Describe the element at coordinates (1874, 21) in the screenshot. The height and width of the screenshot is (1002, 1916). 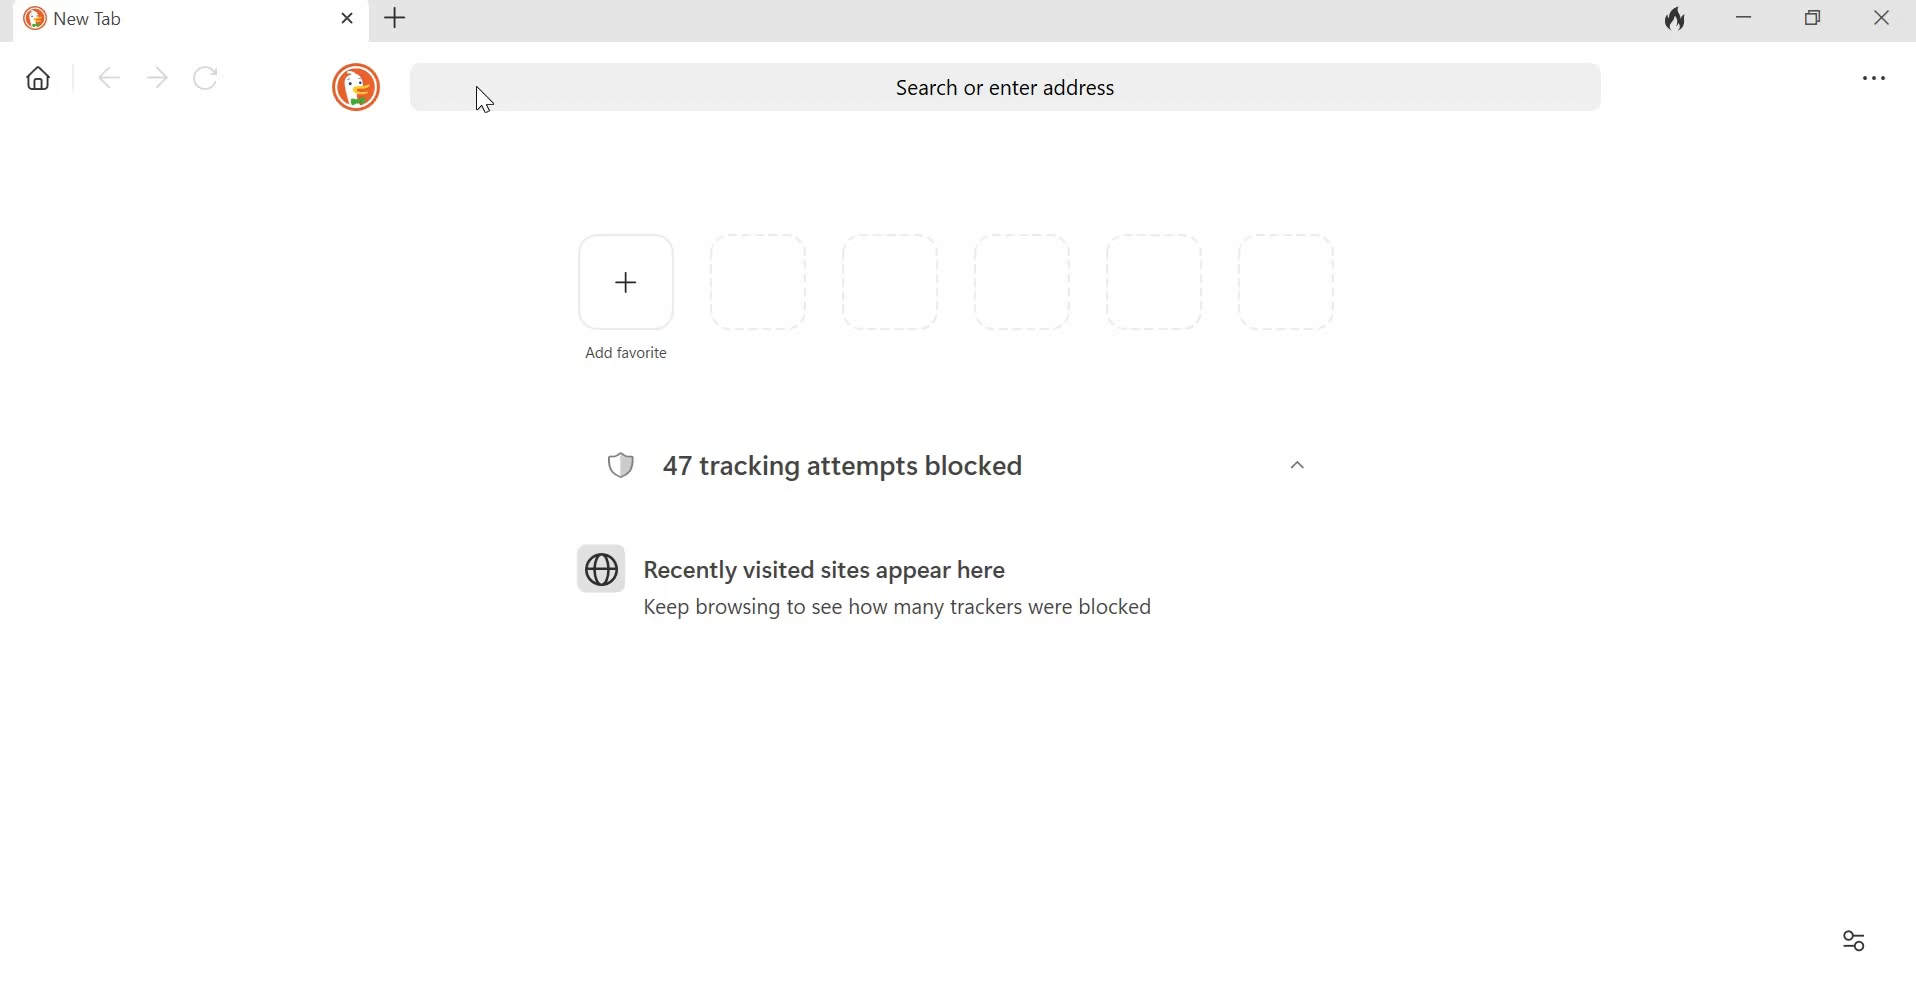
I see `Close` at that location.